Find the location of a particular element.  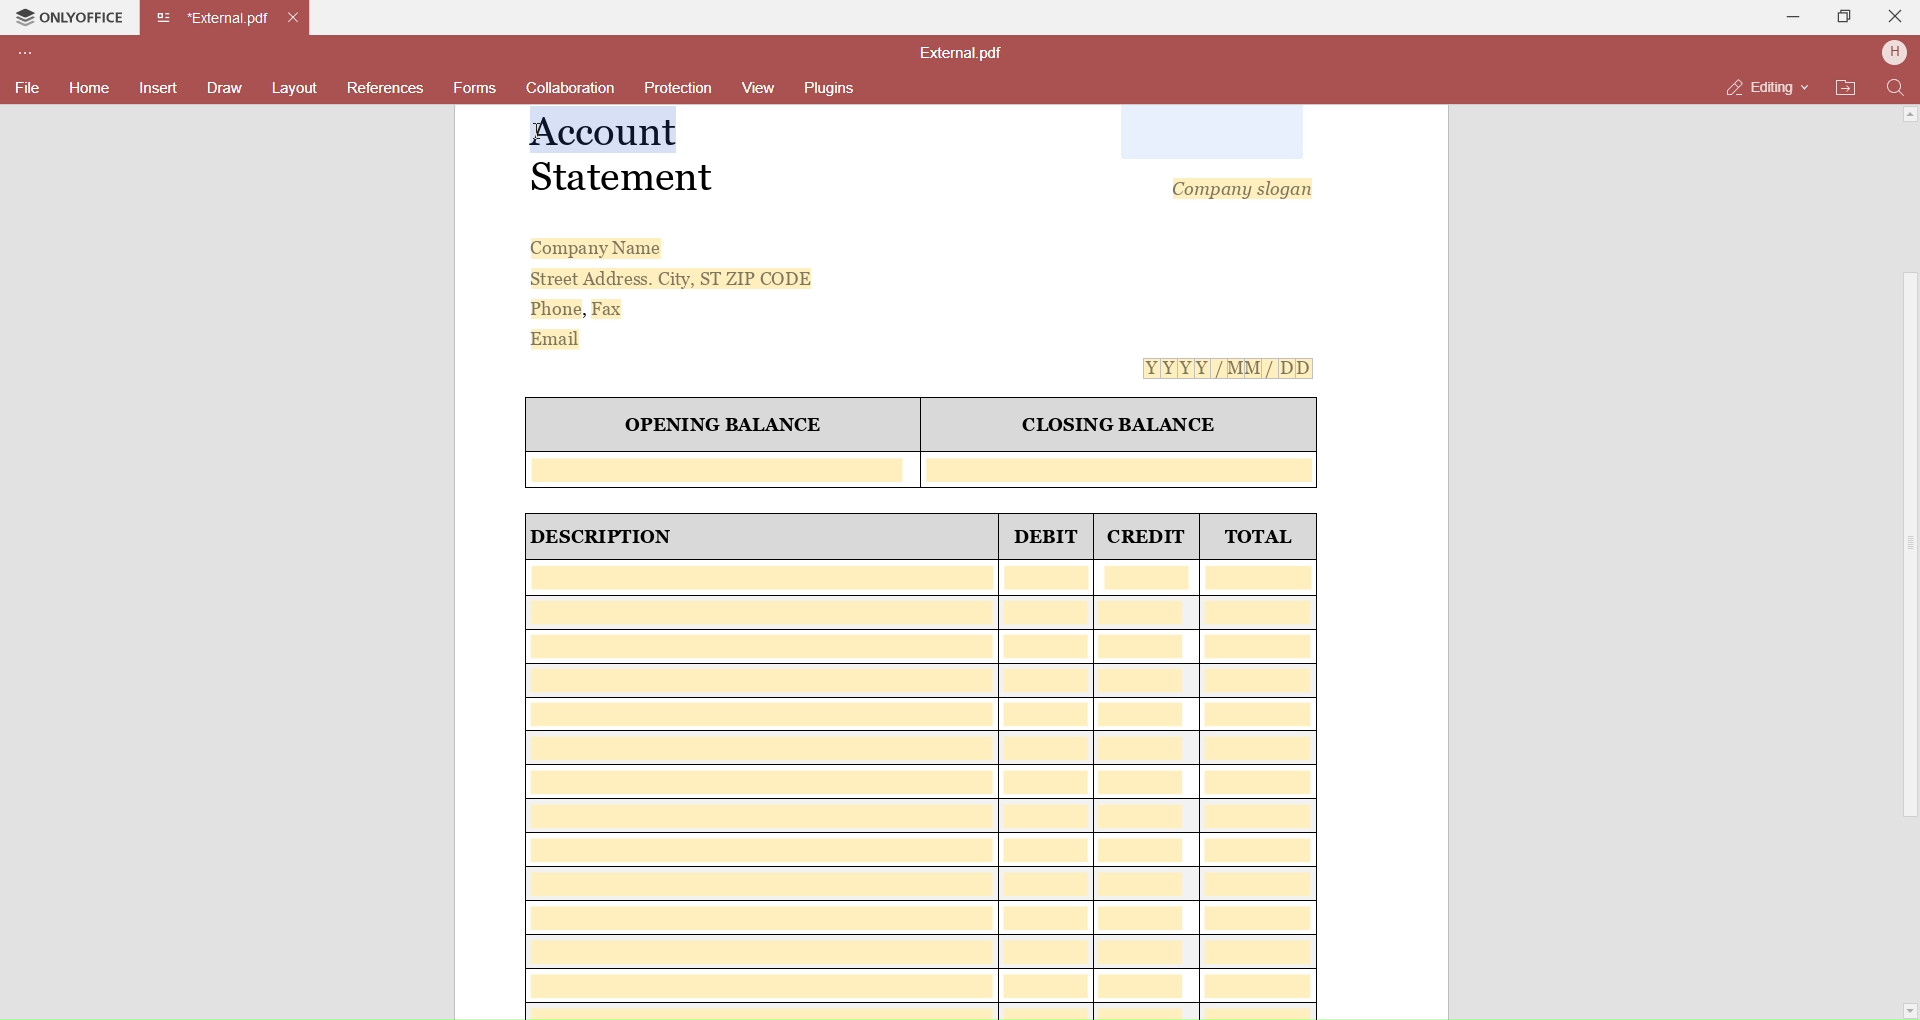

Home is located at coordinates (91, 90).